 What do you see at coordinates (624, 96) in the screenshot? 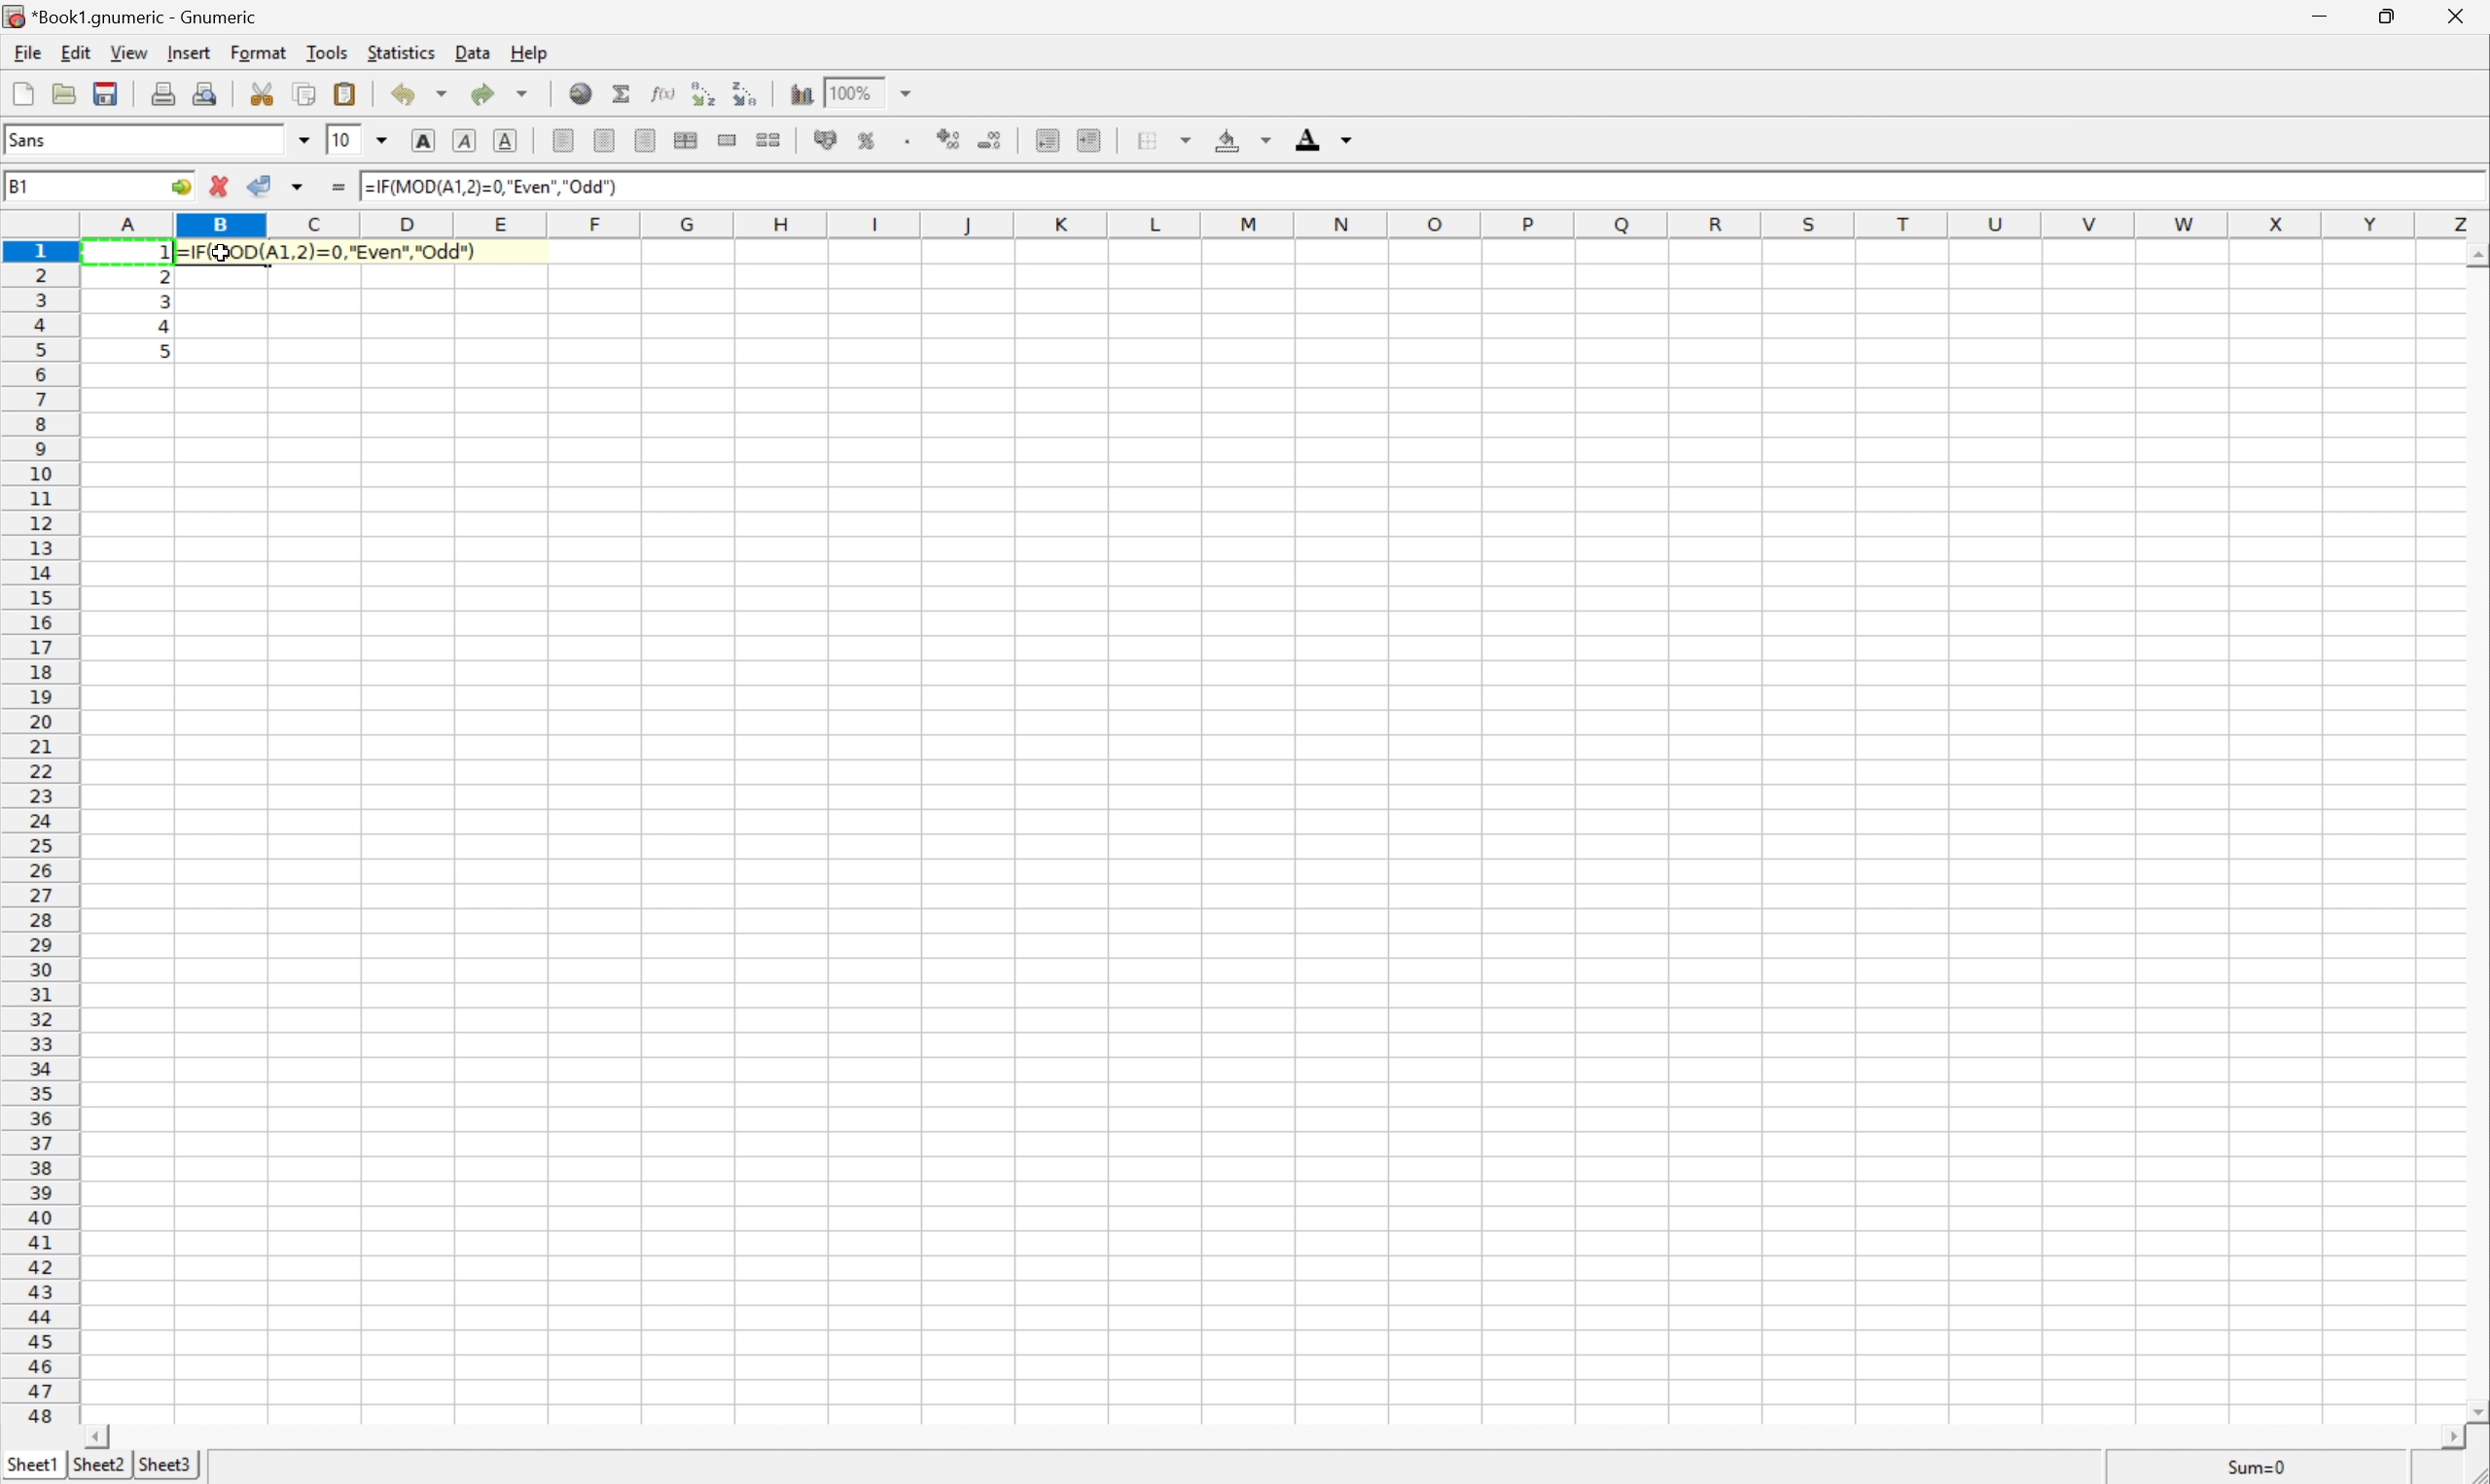
I see `Sum in current cell` at bounding box center [624, 96].